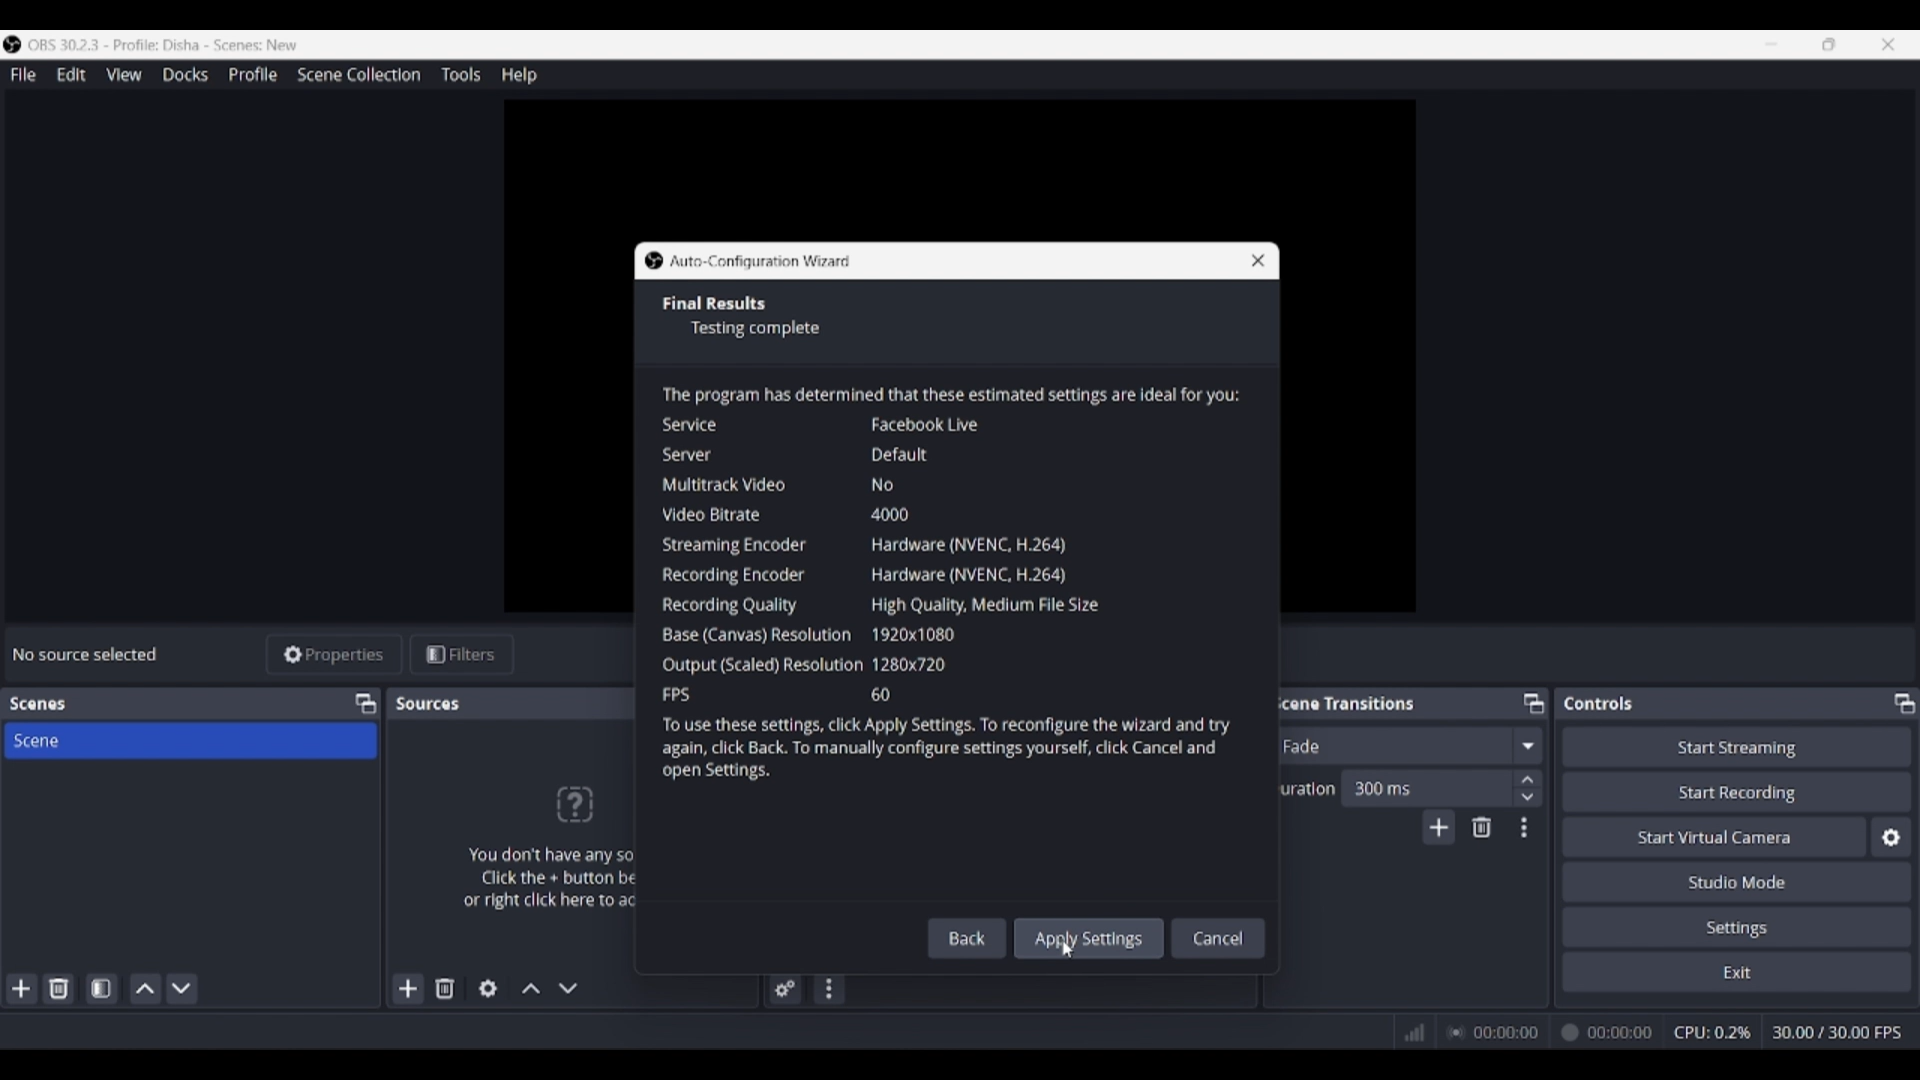 This screenshot has width=1920, height=1080. What do you see at coordinates (761, 262) in the screenshot?
I see `Window title` at bounding box center [761, 262].